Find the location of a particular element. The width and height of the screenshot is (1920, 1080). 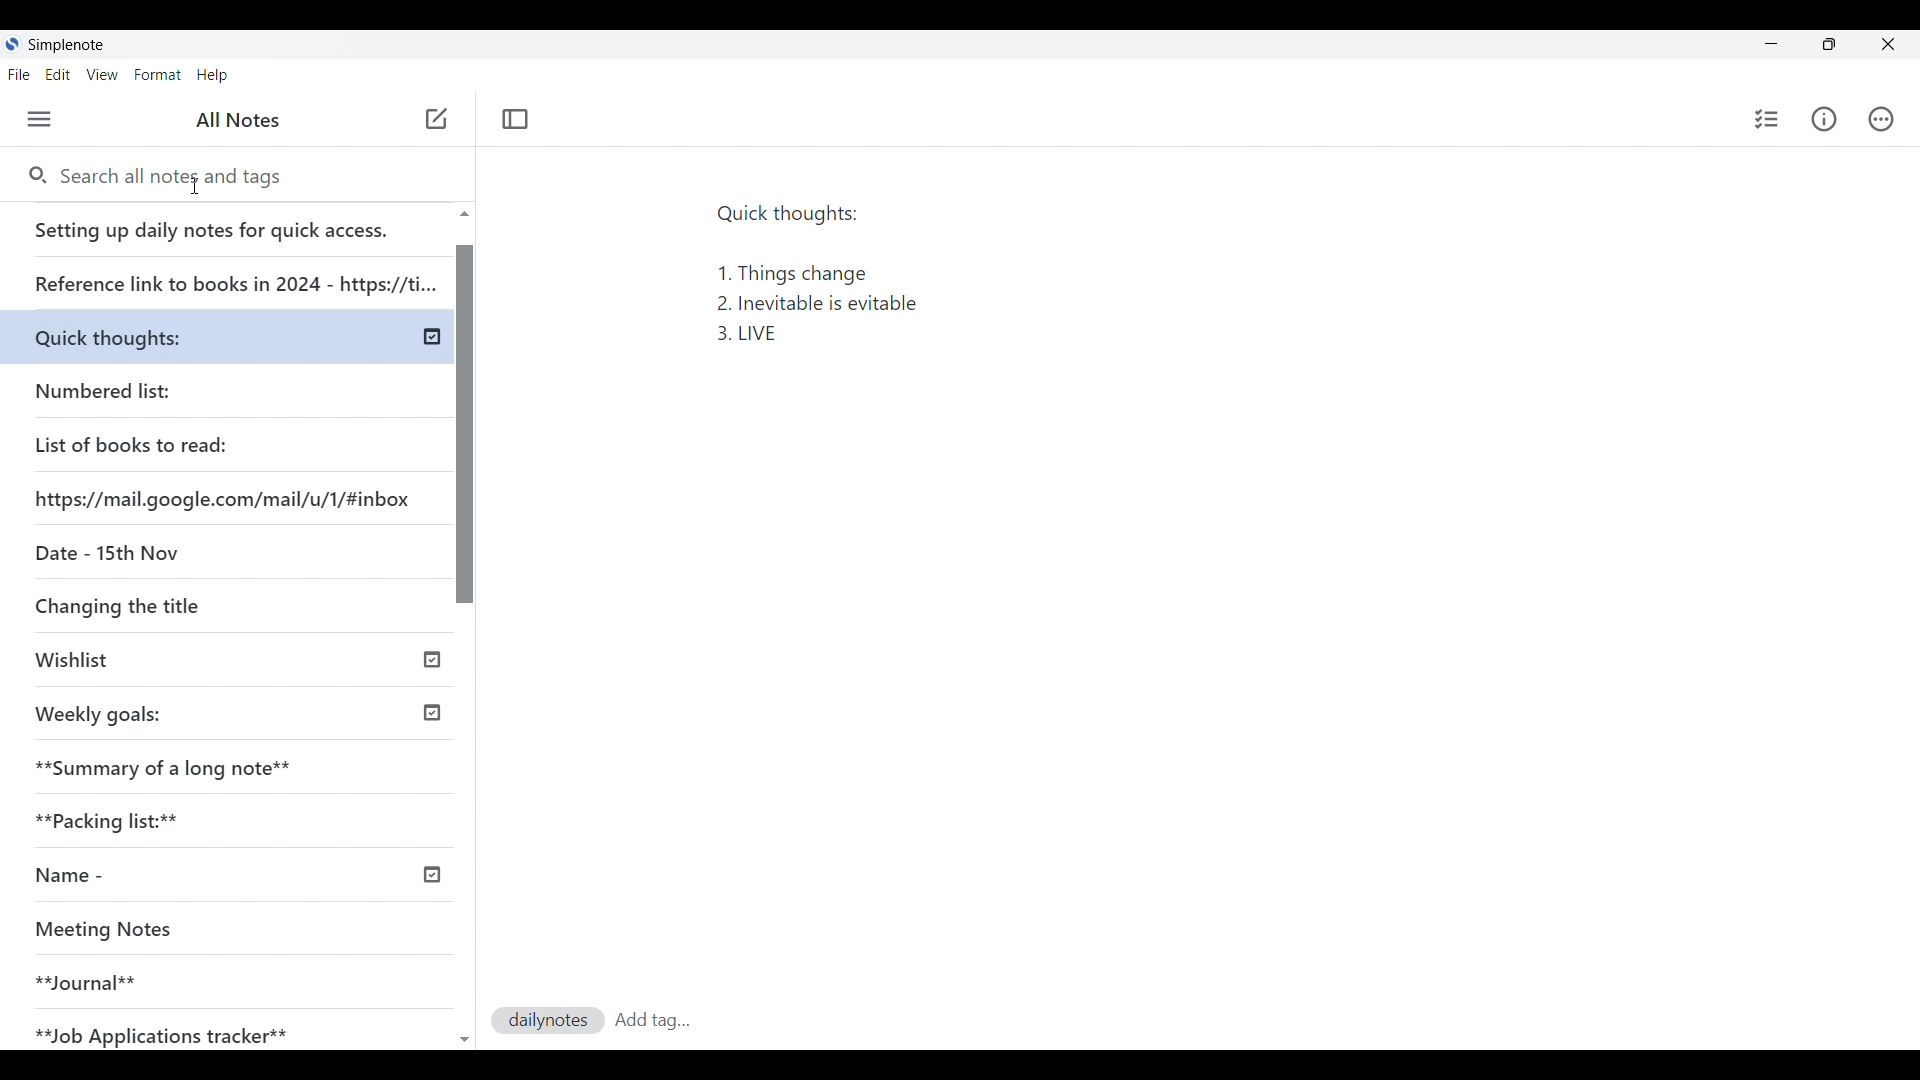

Info is located at coordinates (1823, 120).